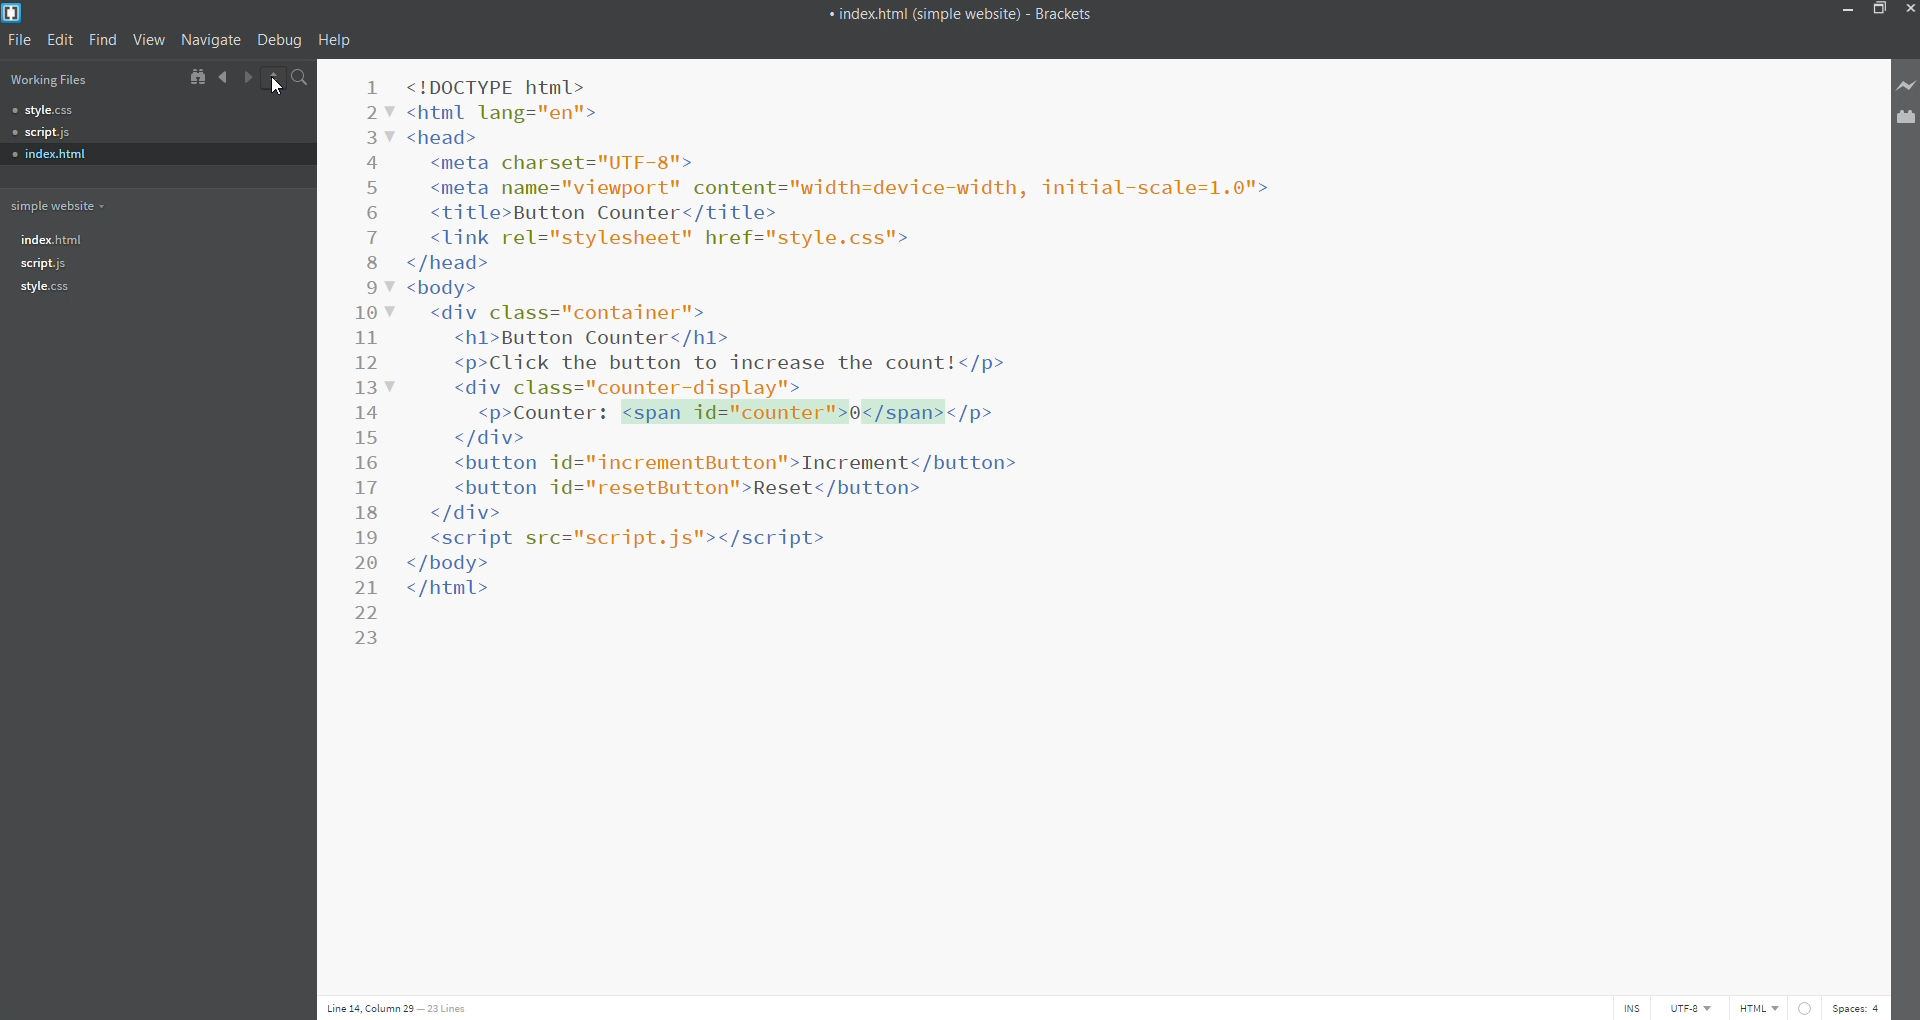 The width and height of the screenshot is (1920, 1020). I want to click on view, so click(153, 40).